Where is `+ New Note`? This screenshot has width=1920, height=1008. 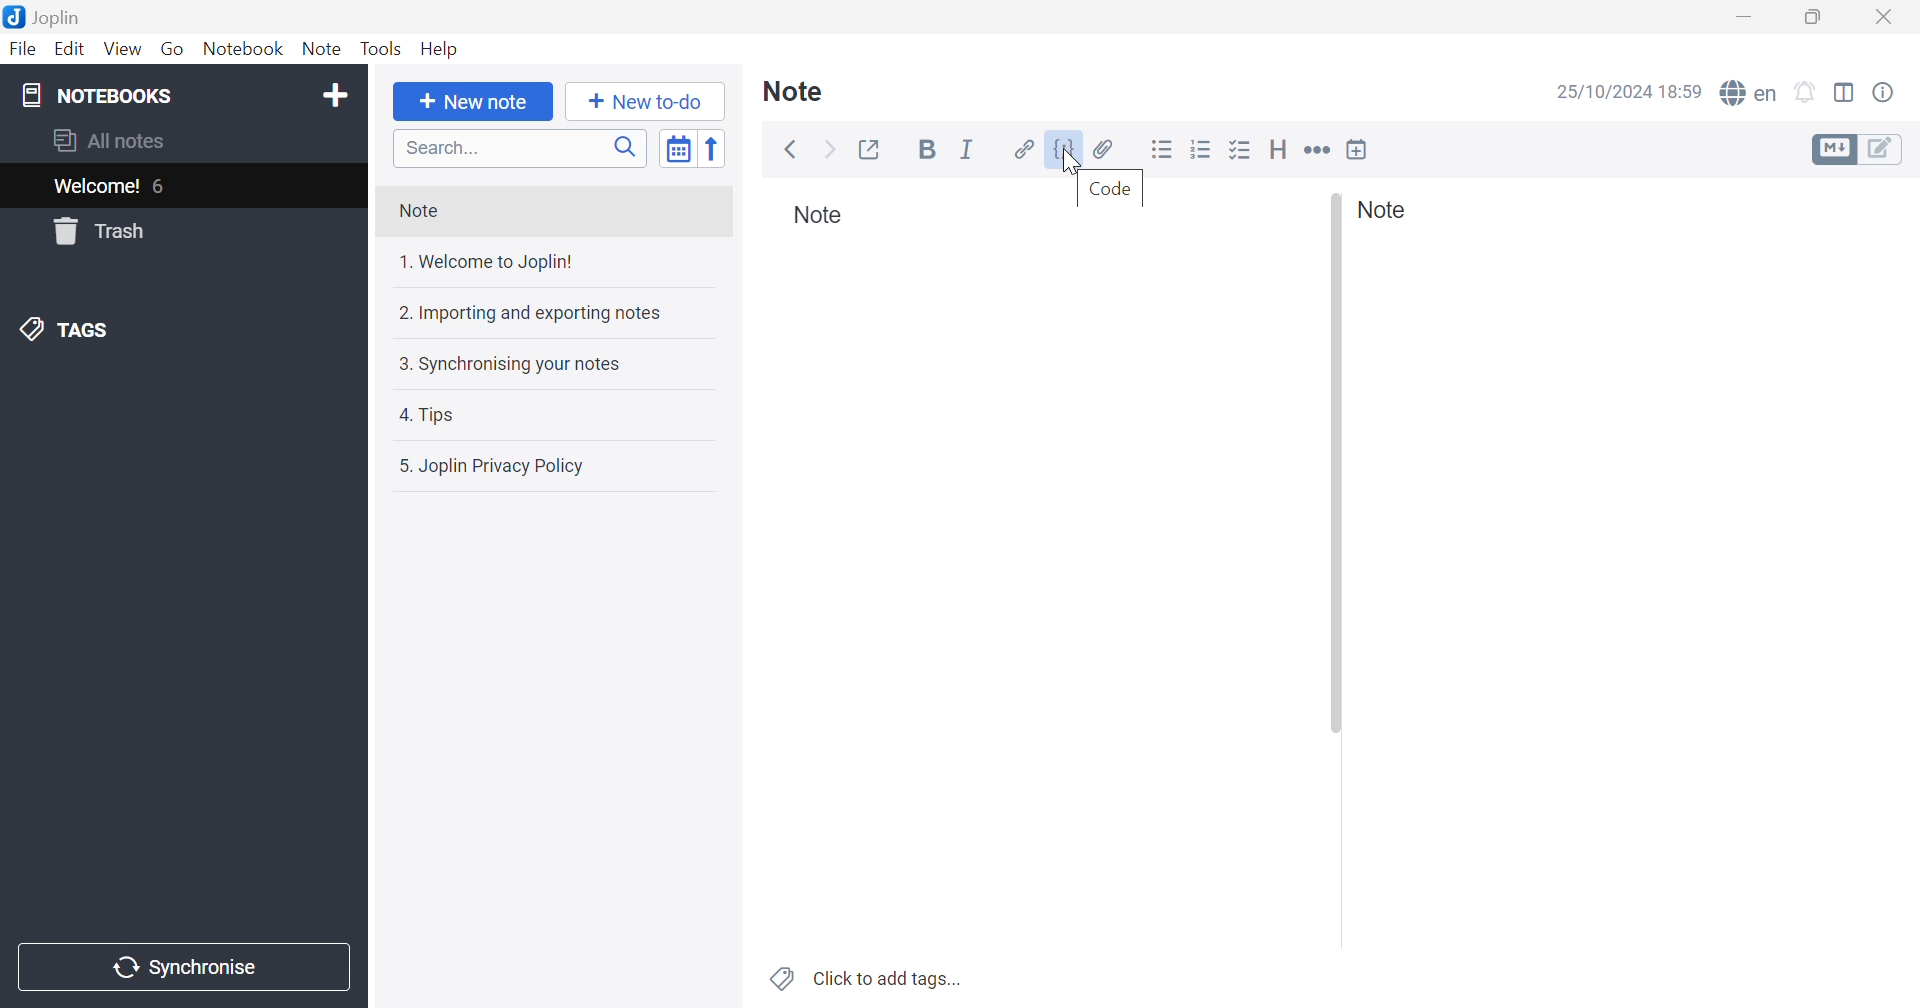
+ New Note is located at coordinates (476, 103).